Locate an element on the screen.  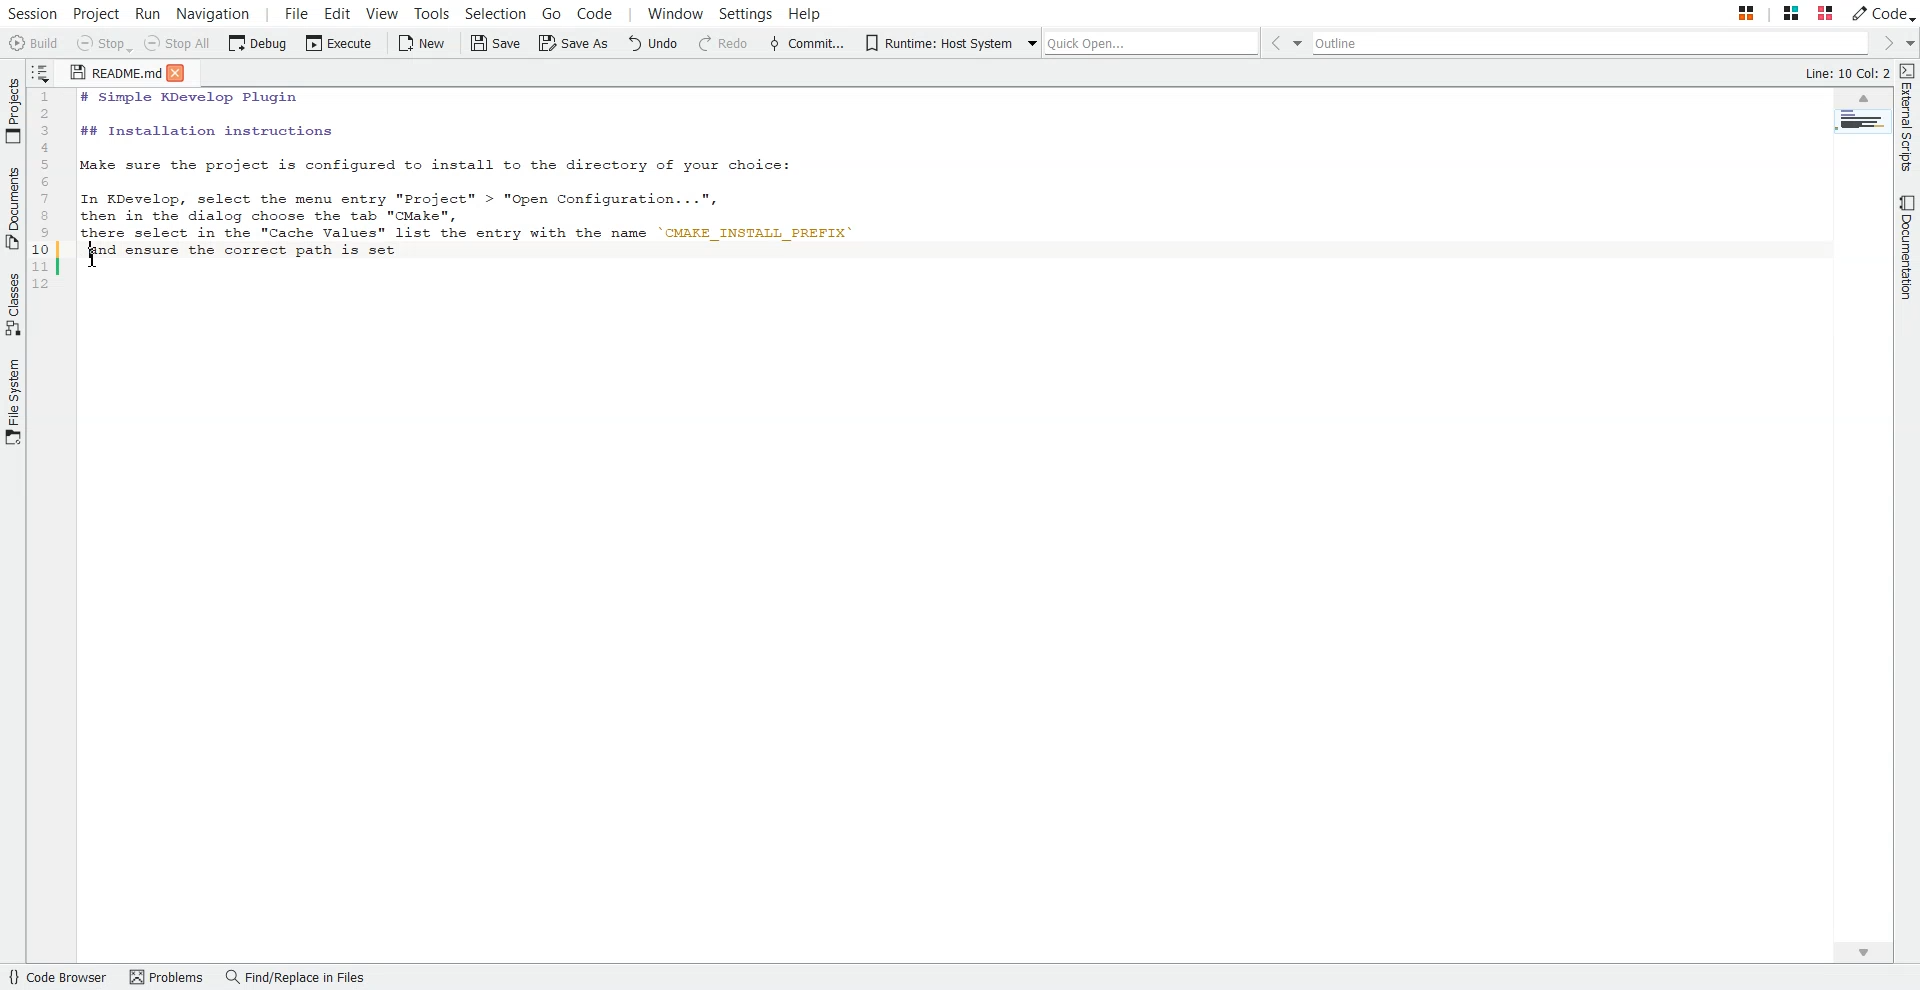
then in the dialog choose the tab "CMake", is located at coordinates (282, 216).